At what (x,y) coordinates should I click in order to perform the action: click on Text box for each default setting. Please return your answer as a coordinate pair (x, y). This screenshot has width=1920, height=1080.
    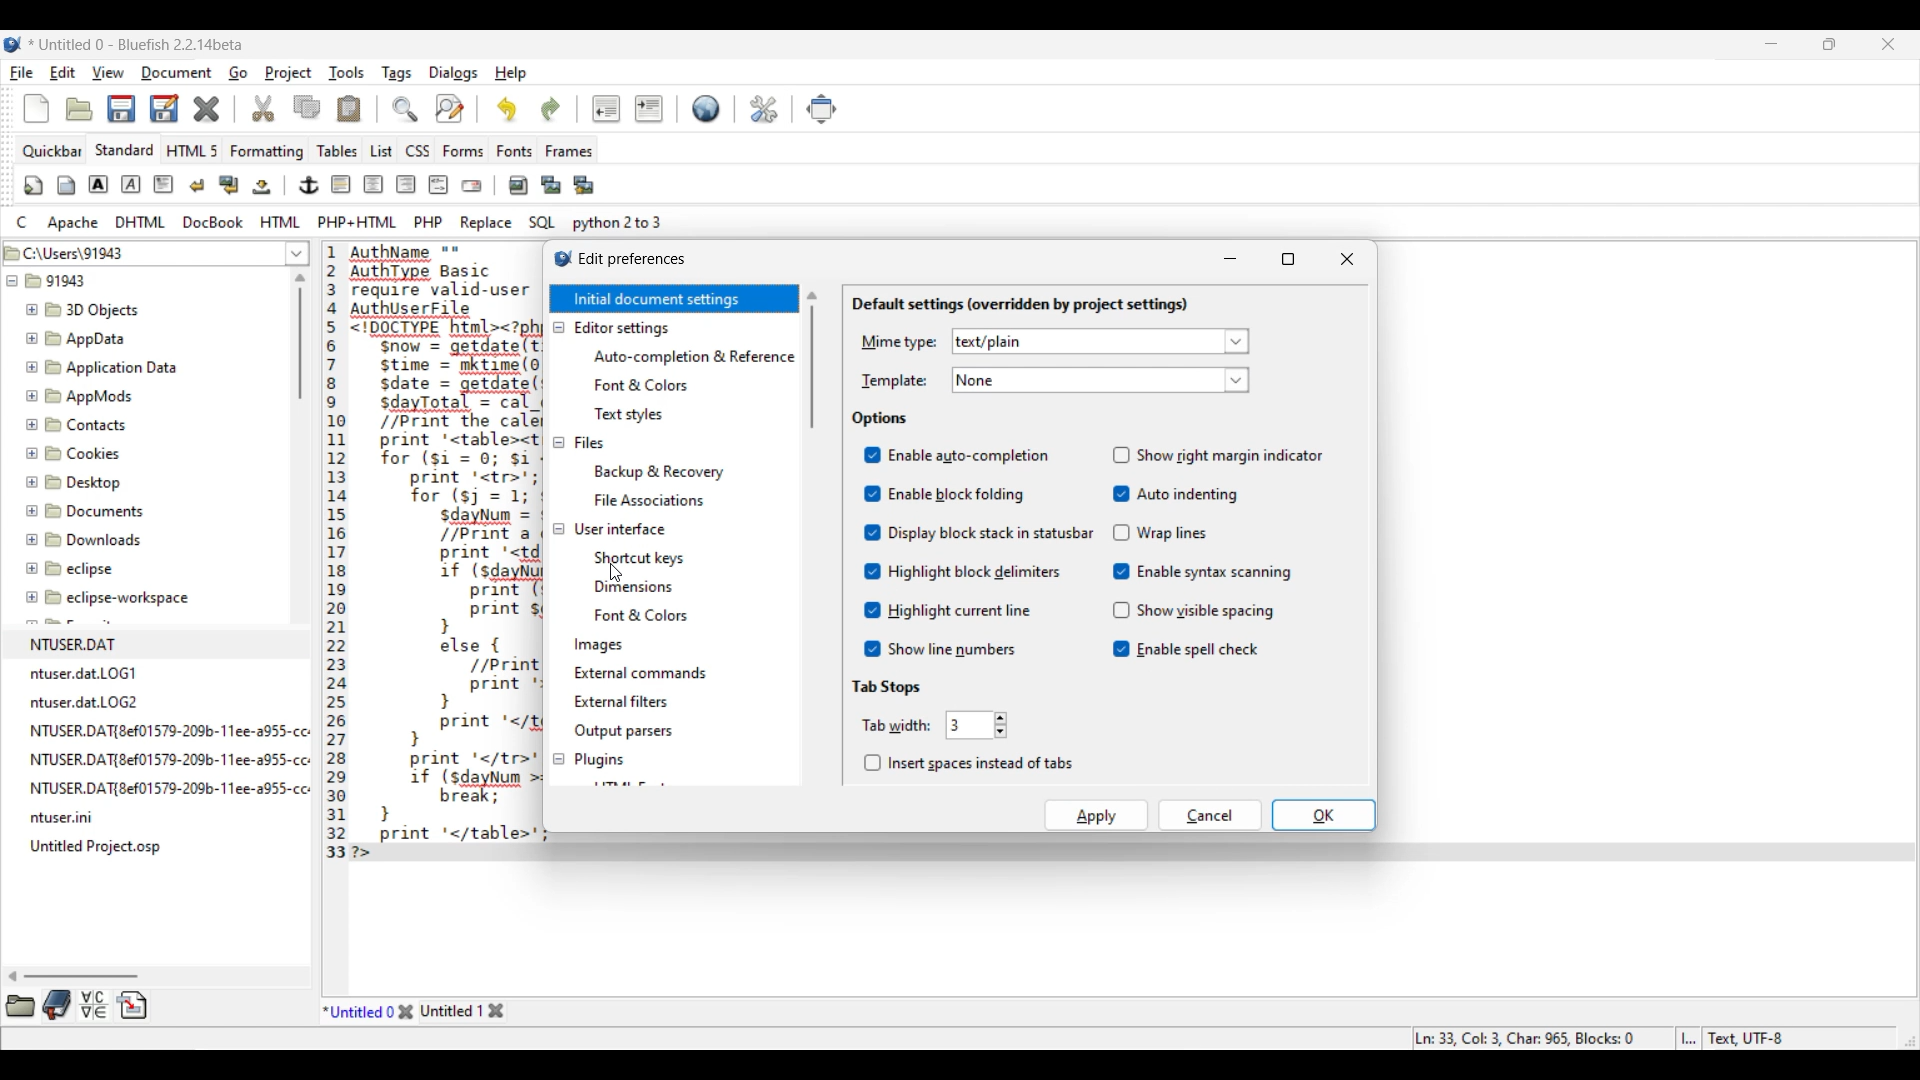
    Looking at the image, I should click on (1087, 361).